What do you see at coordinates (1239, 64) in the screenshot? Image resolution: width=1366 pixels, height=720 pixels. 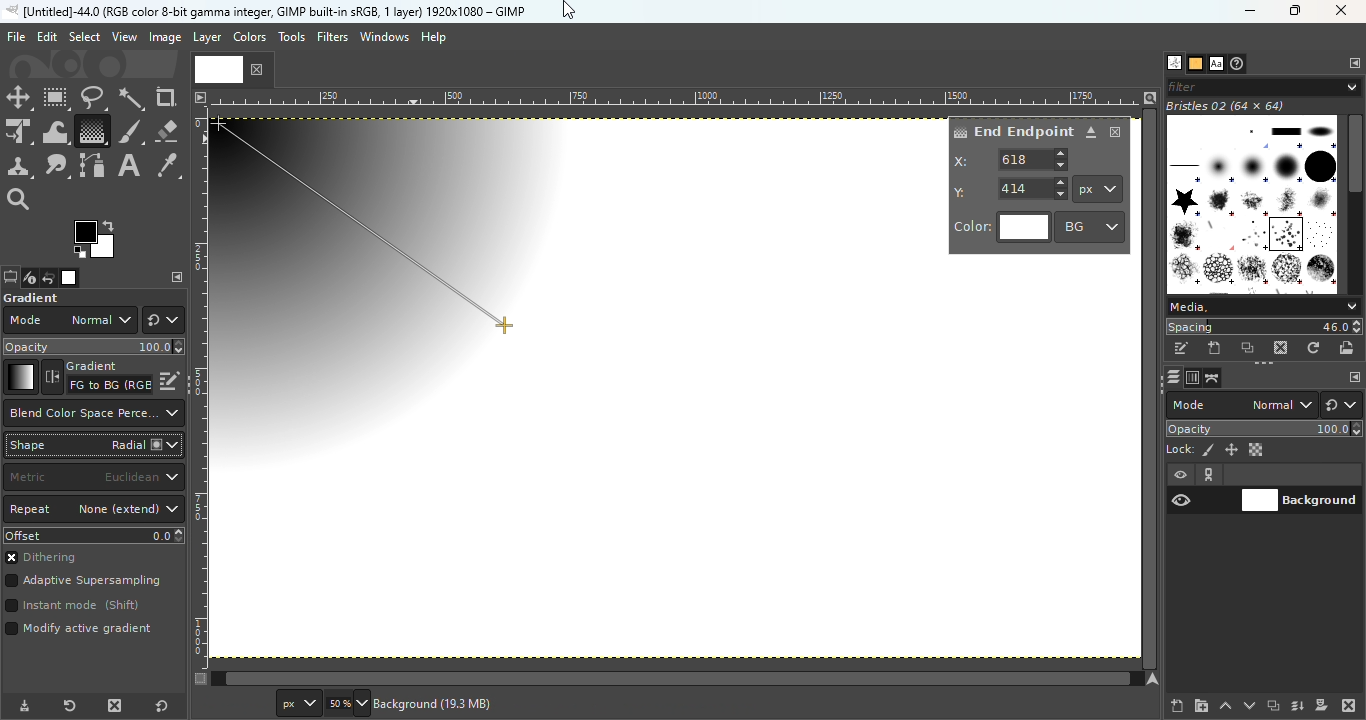 I see `Open the document history dialog` at bounding box center [1239, 64].